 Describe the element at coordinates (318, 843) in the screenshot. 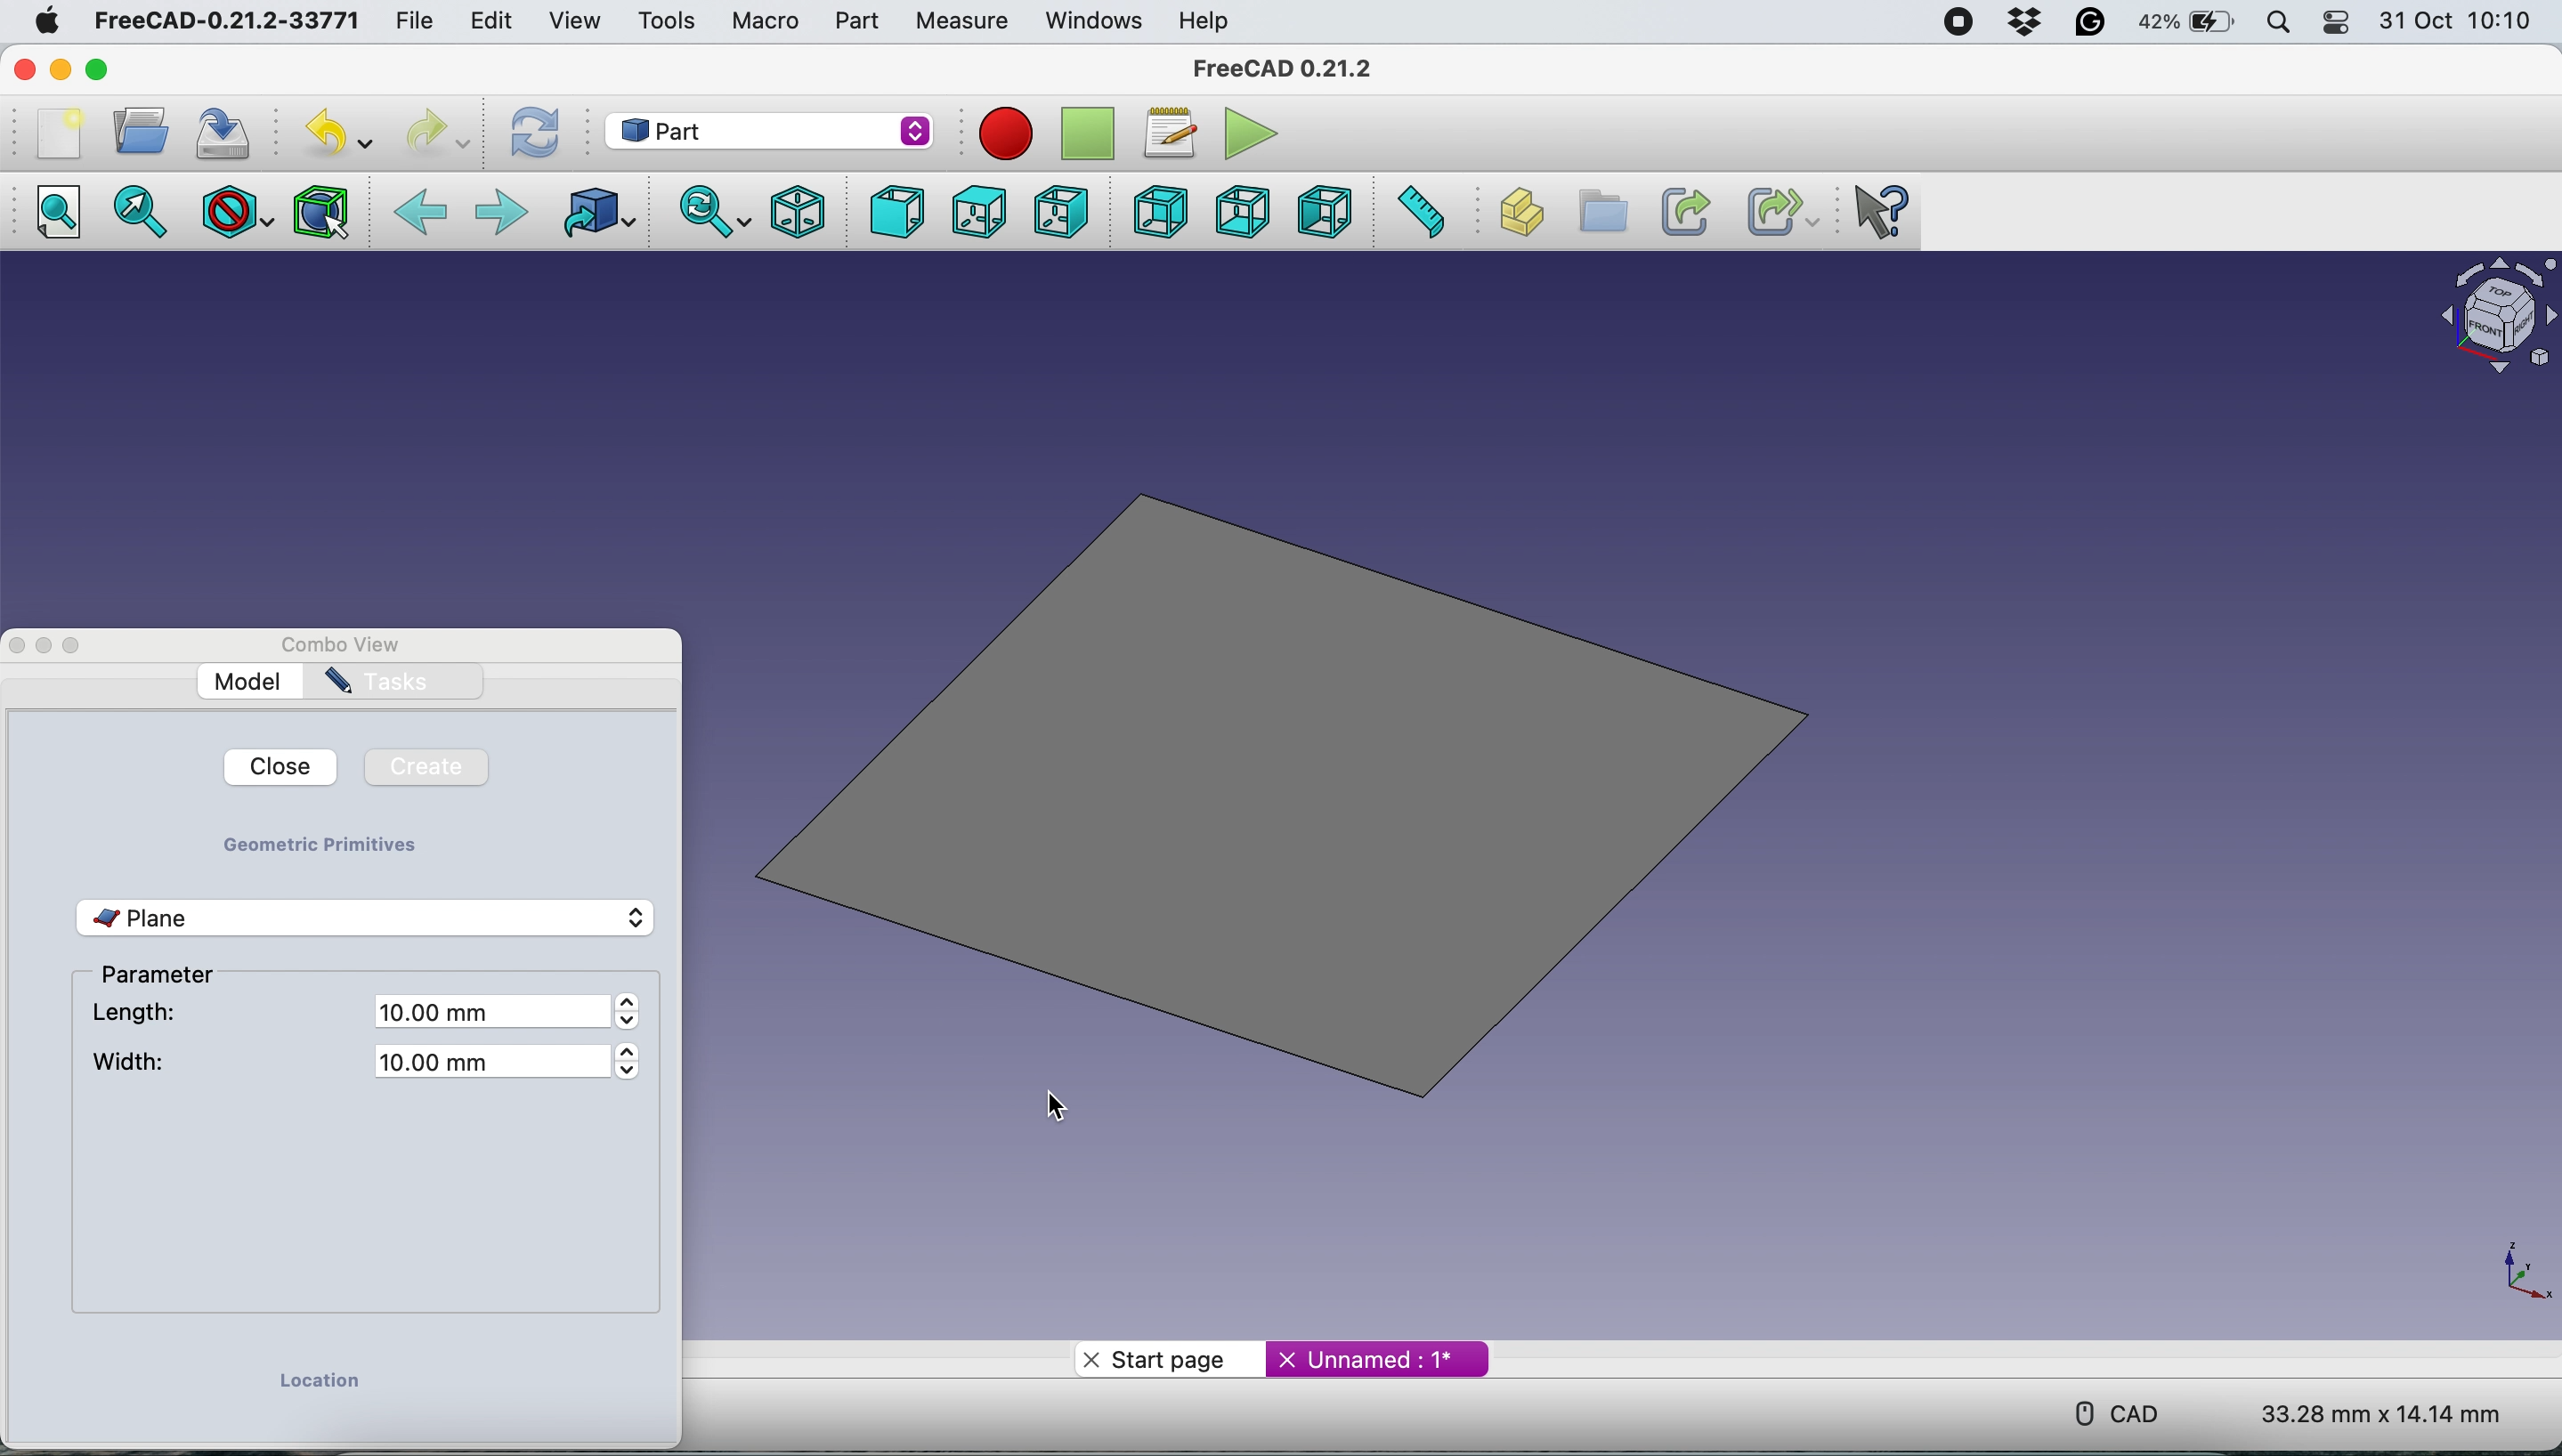

I see `geometric primitives` at that location.